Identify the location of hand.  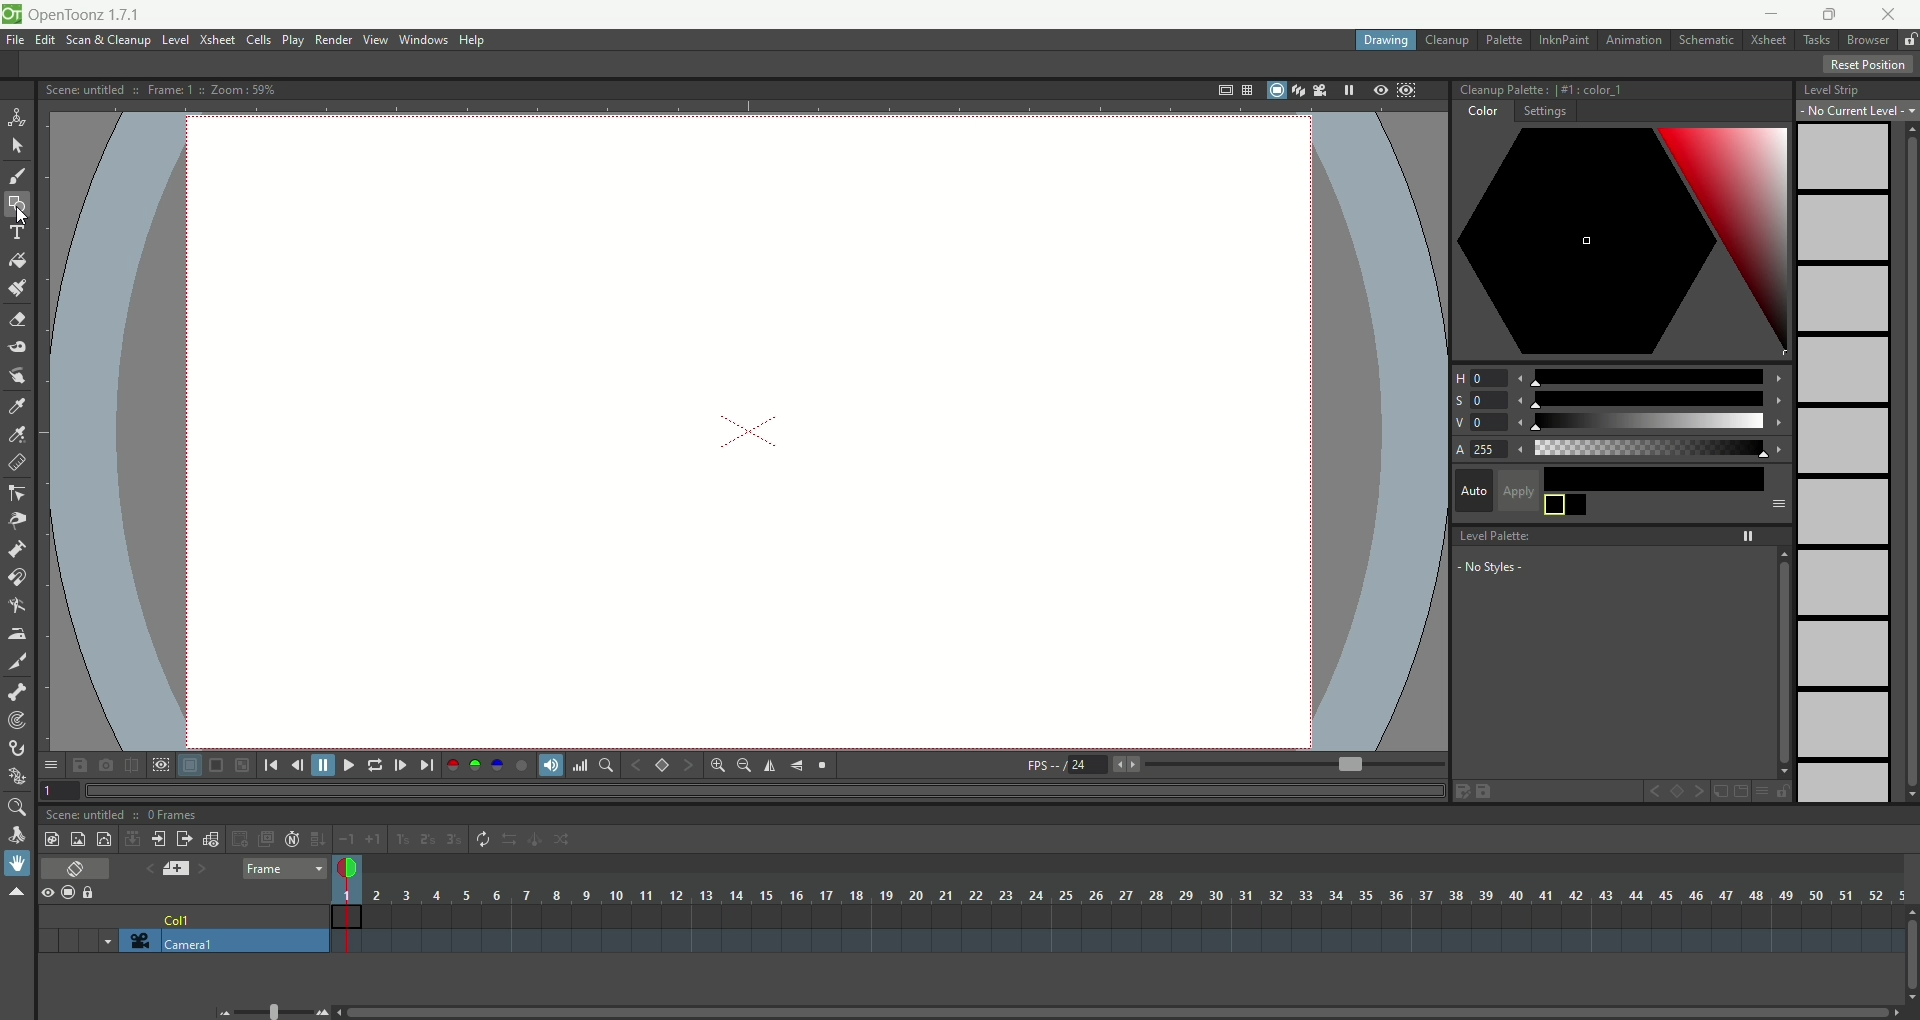
(17, 863).